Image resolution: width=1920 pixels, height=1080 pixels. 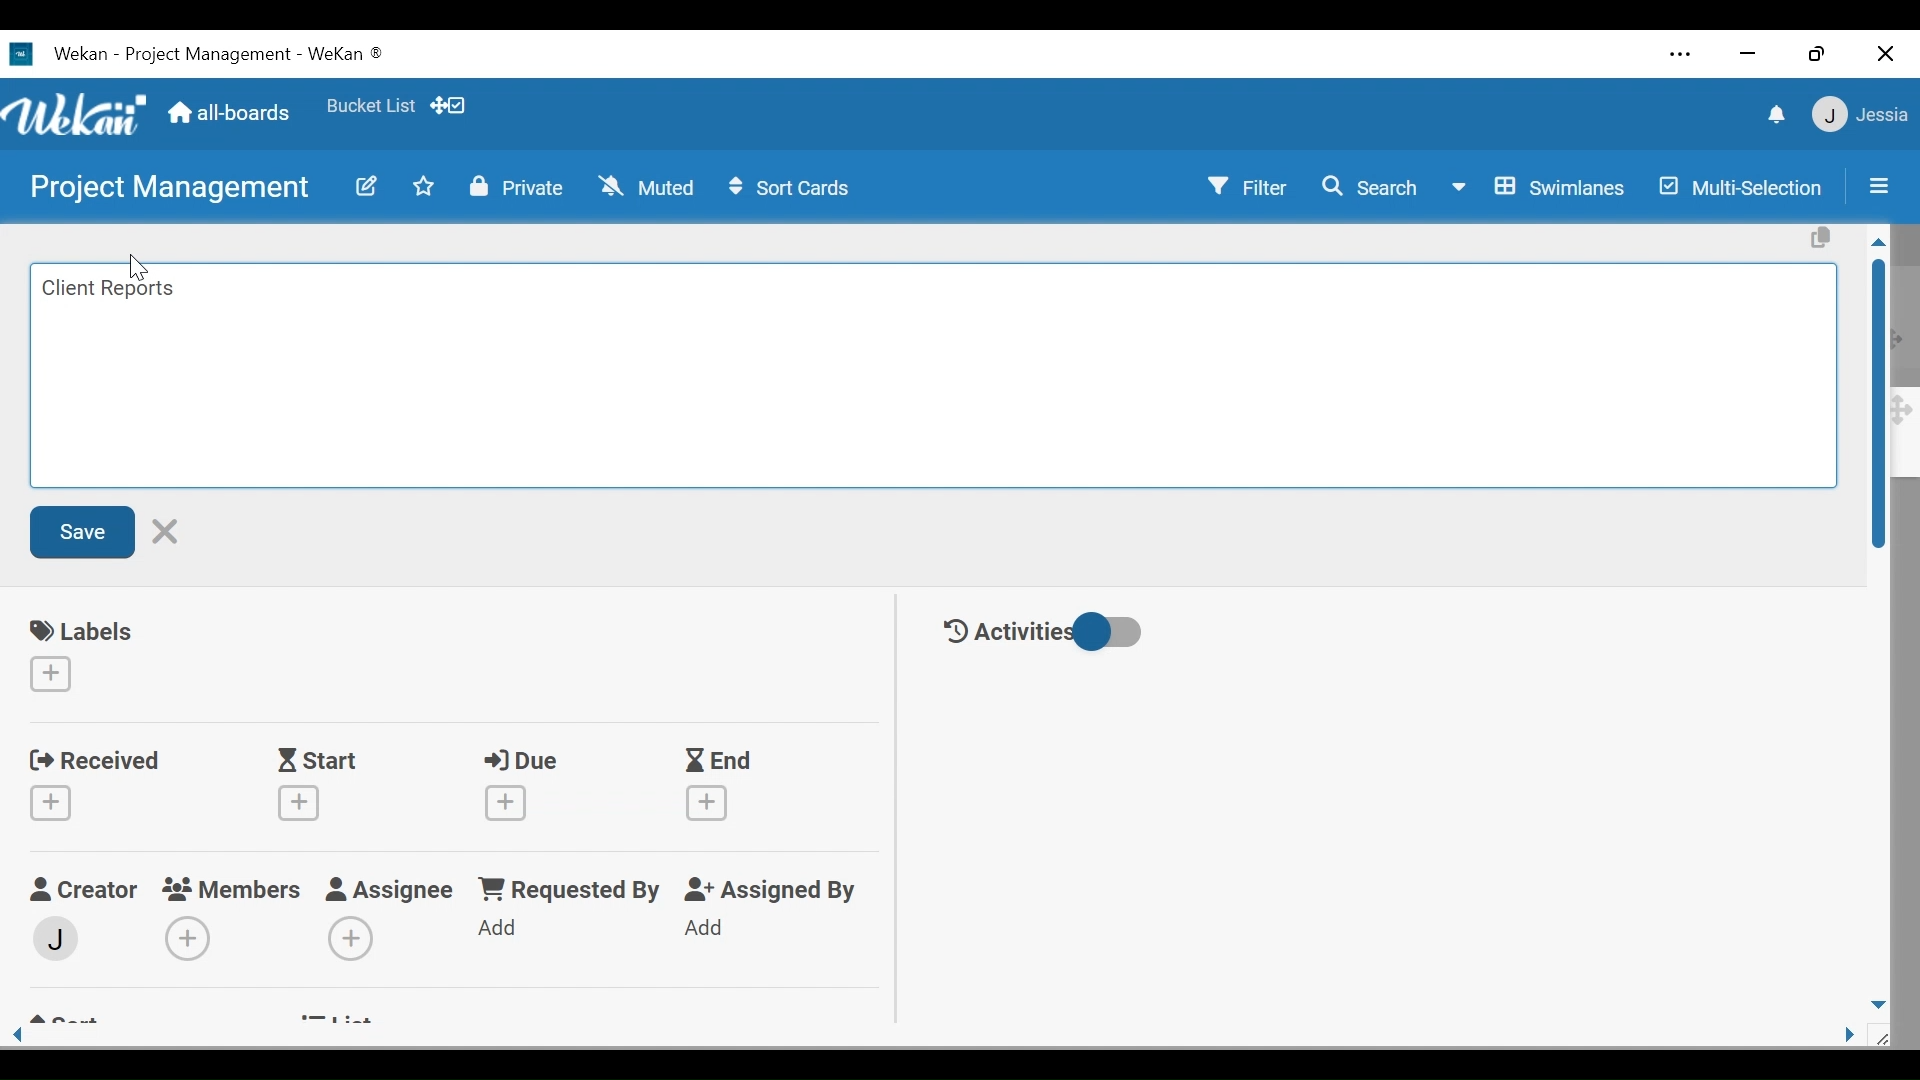 What do you see at coordinates (369, 106) in the screenshot?
I see `Toggle favorites` at bounding box center [369, 106].